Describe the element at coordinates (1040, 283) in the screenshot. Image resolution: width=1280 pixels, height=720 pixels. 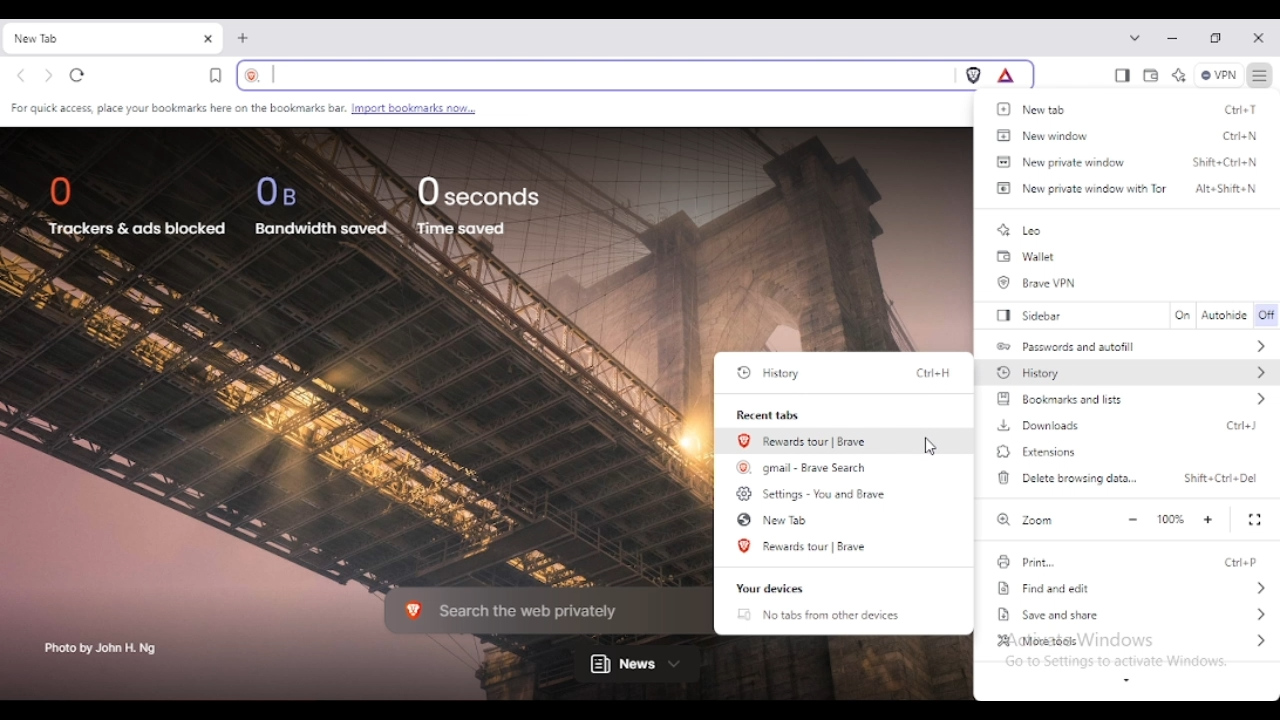
I see `brave VPN` at that location.